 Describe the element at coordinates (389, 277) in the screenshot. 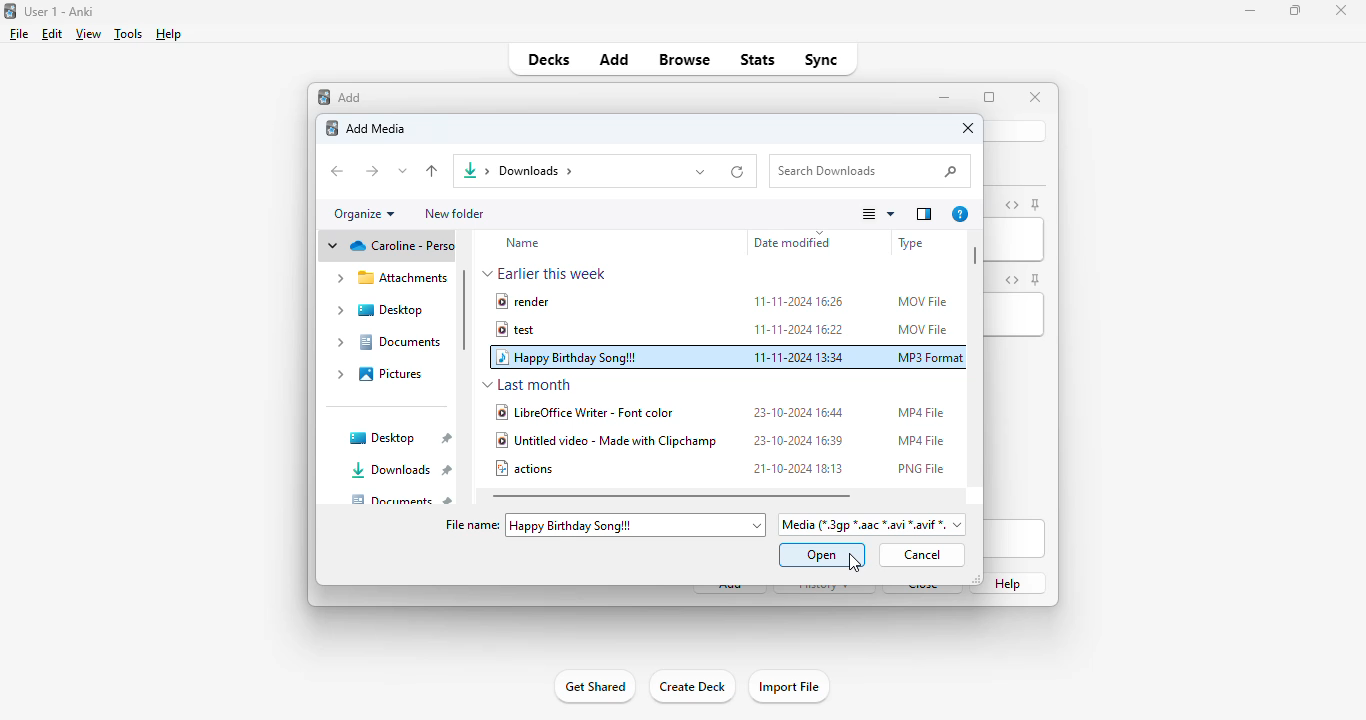

I see `attachments` at that location.